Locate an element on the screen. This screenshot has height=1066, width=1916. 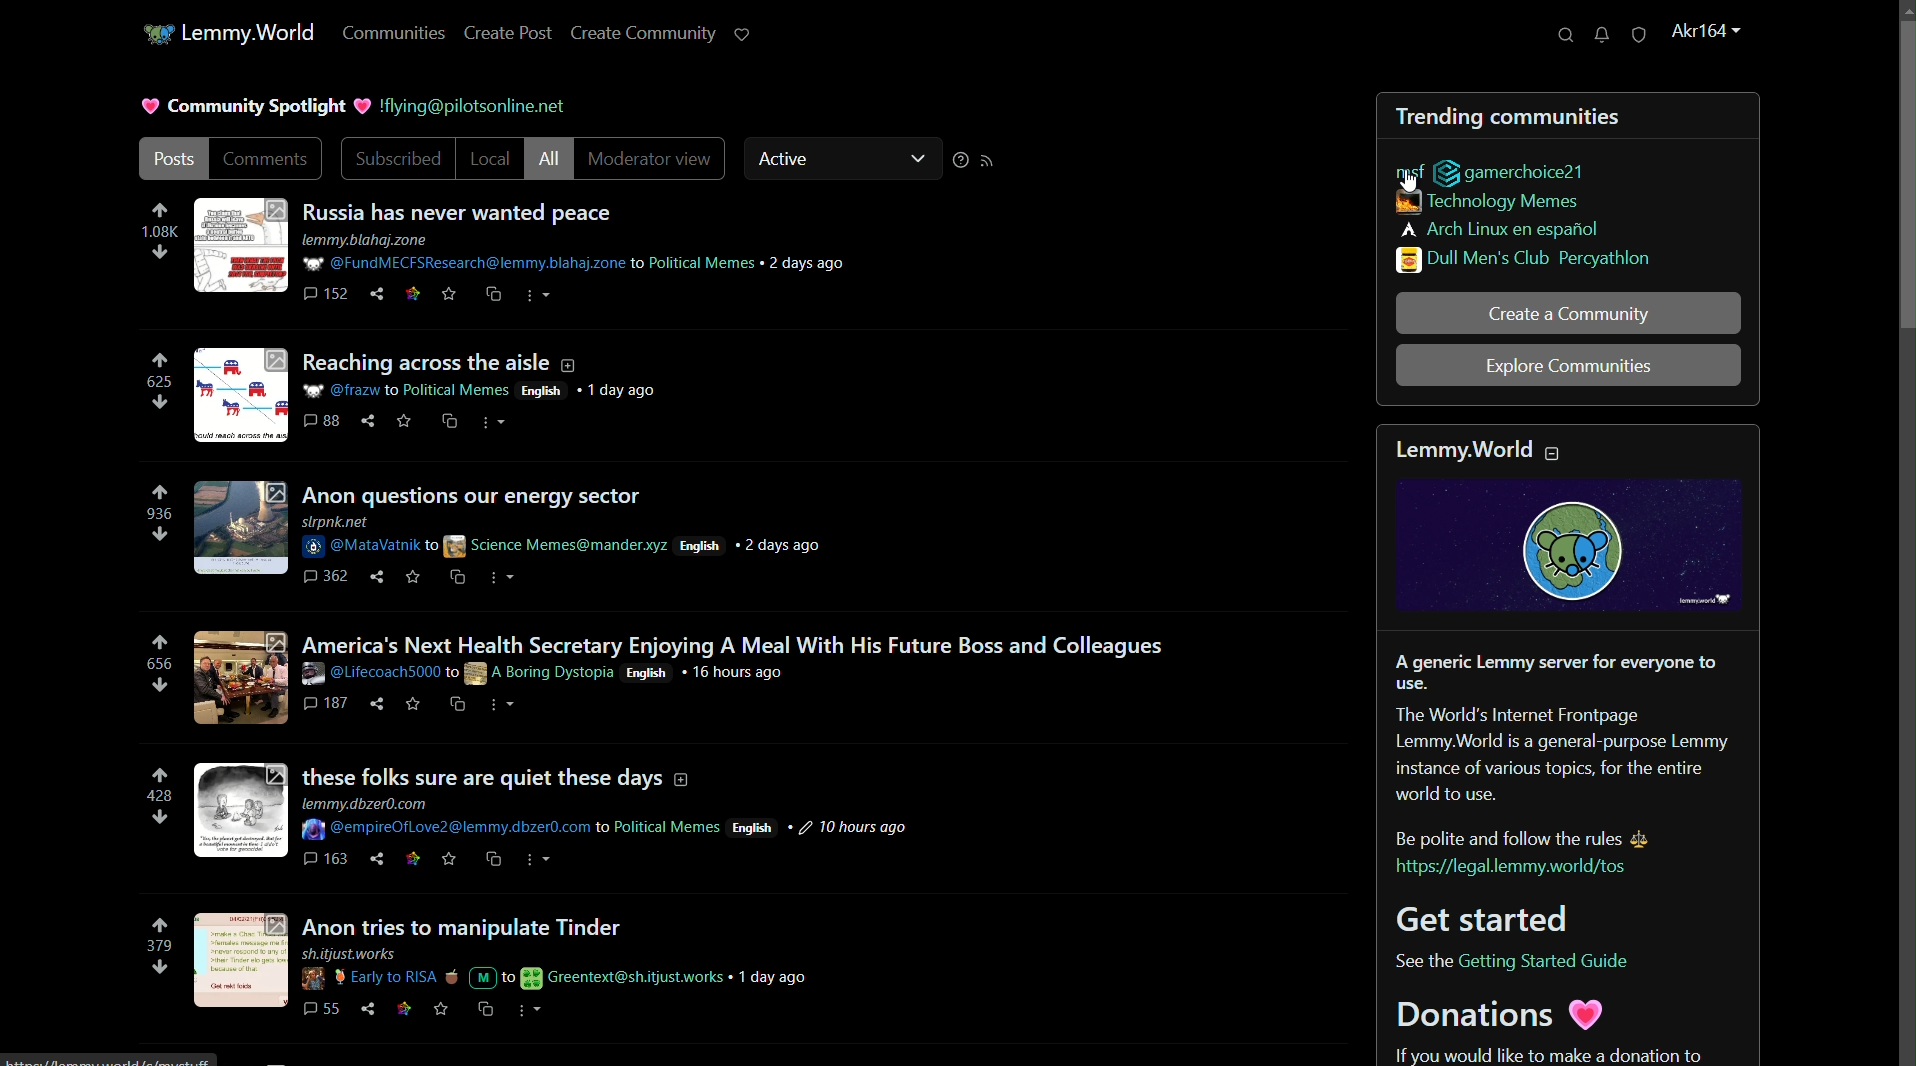
cs is located at coordinates (493, 859).